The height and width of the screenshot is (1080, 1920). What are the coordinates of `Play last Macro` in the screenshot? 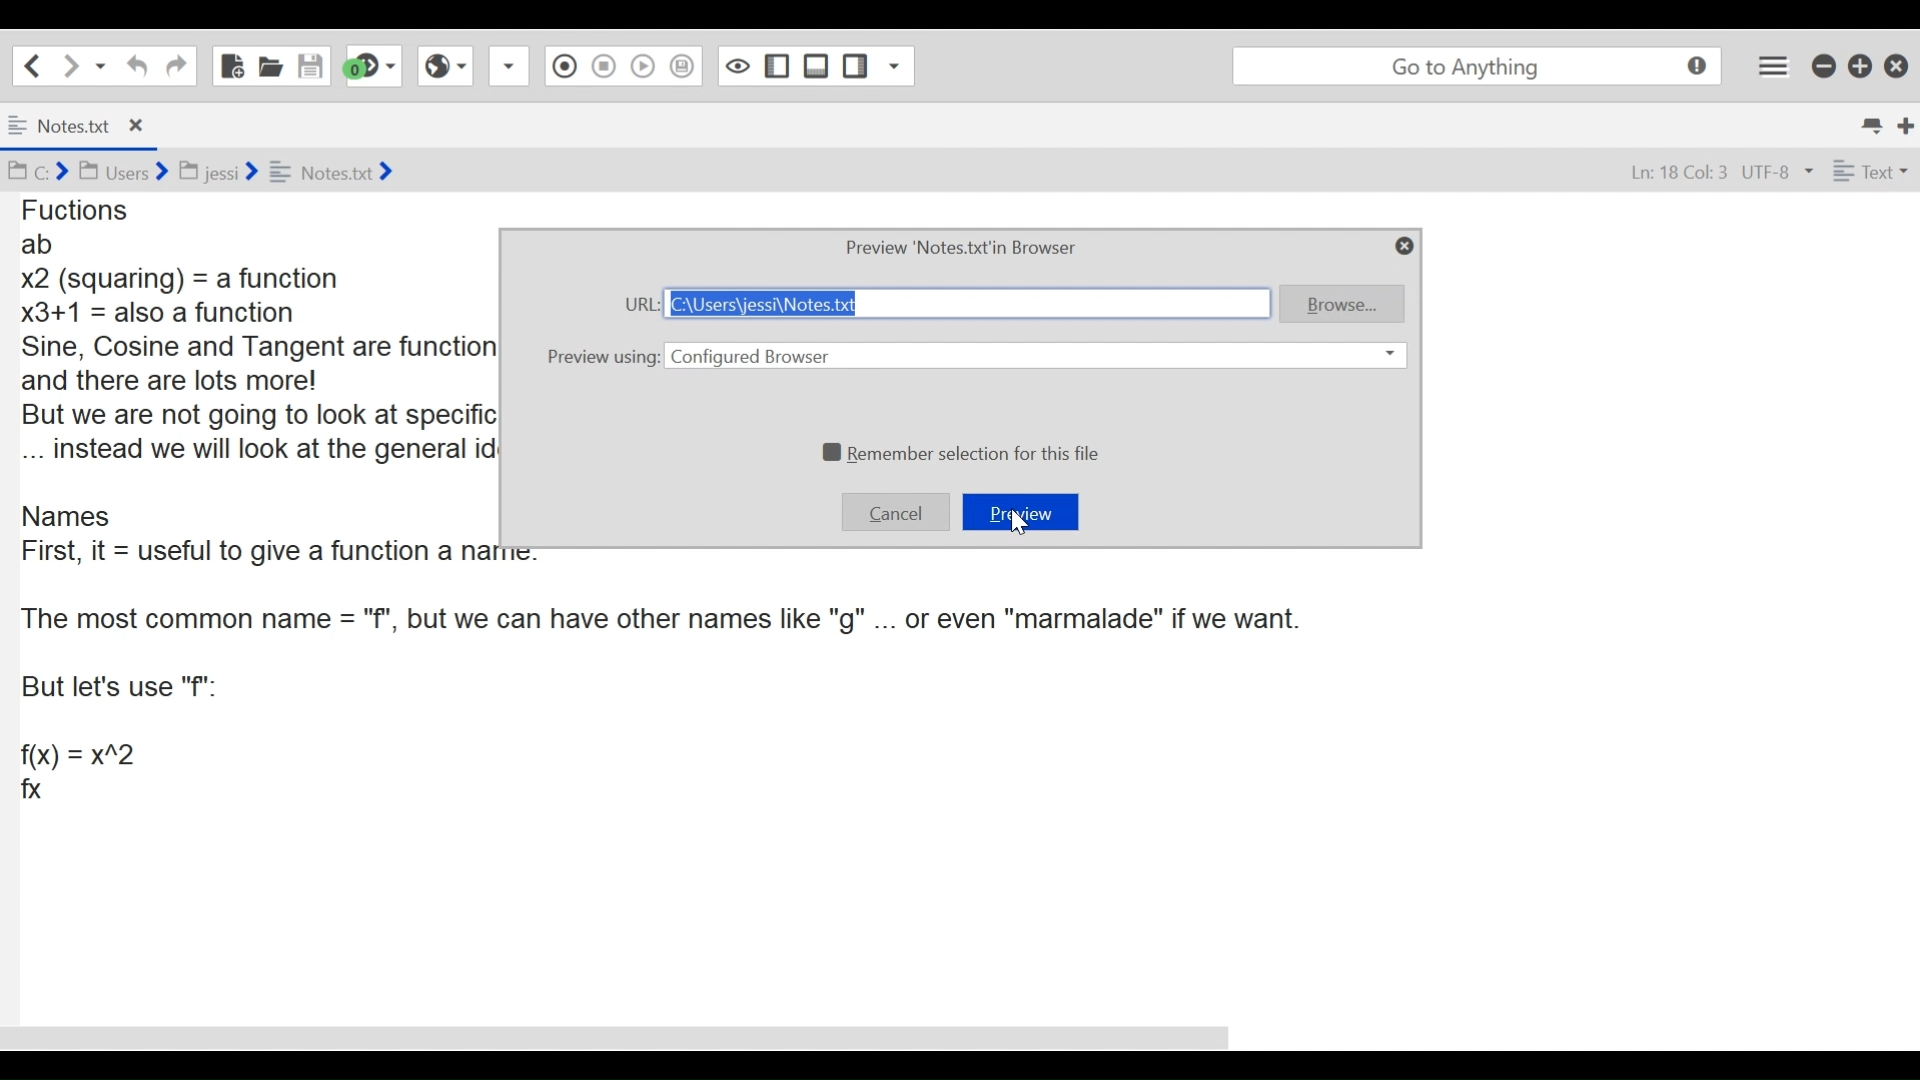 It's located at (641, 66).